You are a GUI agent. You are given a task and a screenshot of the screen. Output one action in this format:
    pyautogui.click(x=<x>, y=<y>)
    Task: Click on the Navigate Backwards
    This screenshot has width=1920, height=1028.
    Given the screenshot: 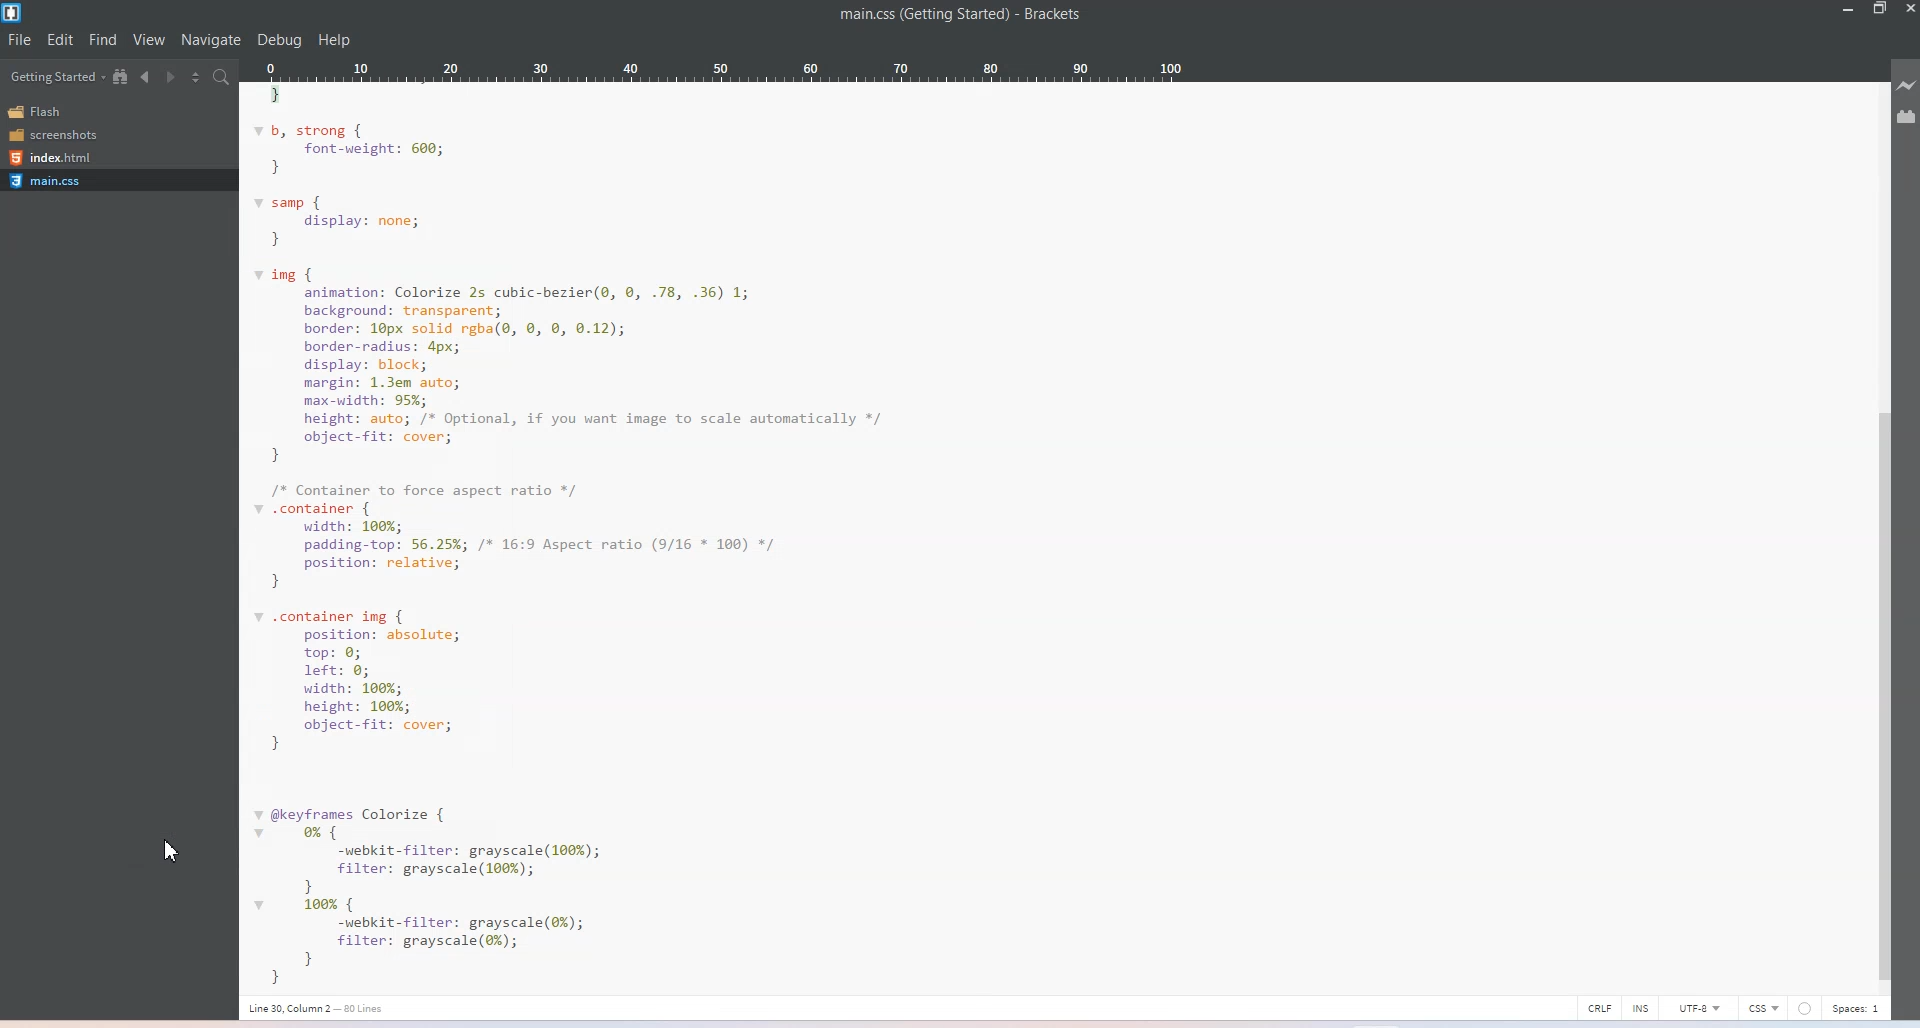 What is the action you would take?
    pyautogui.click(x=146, y=76)
    